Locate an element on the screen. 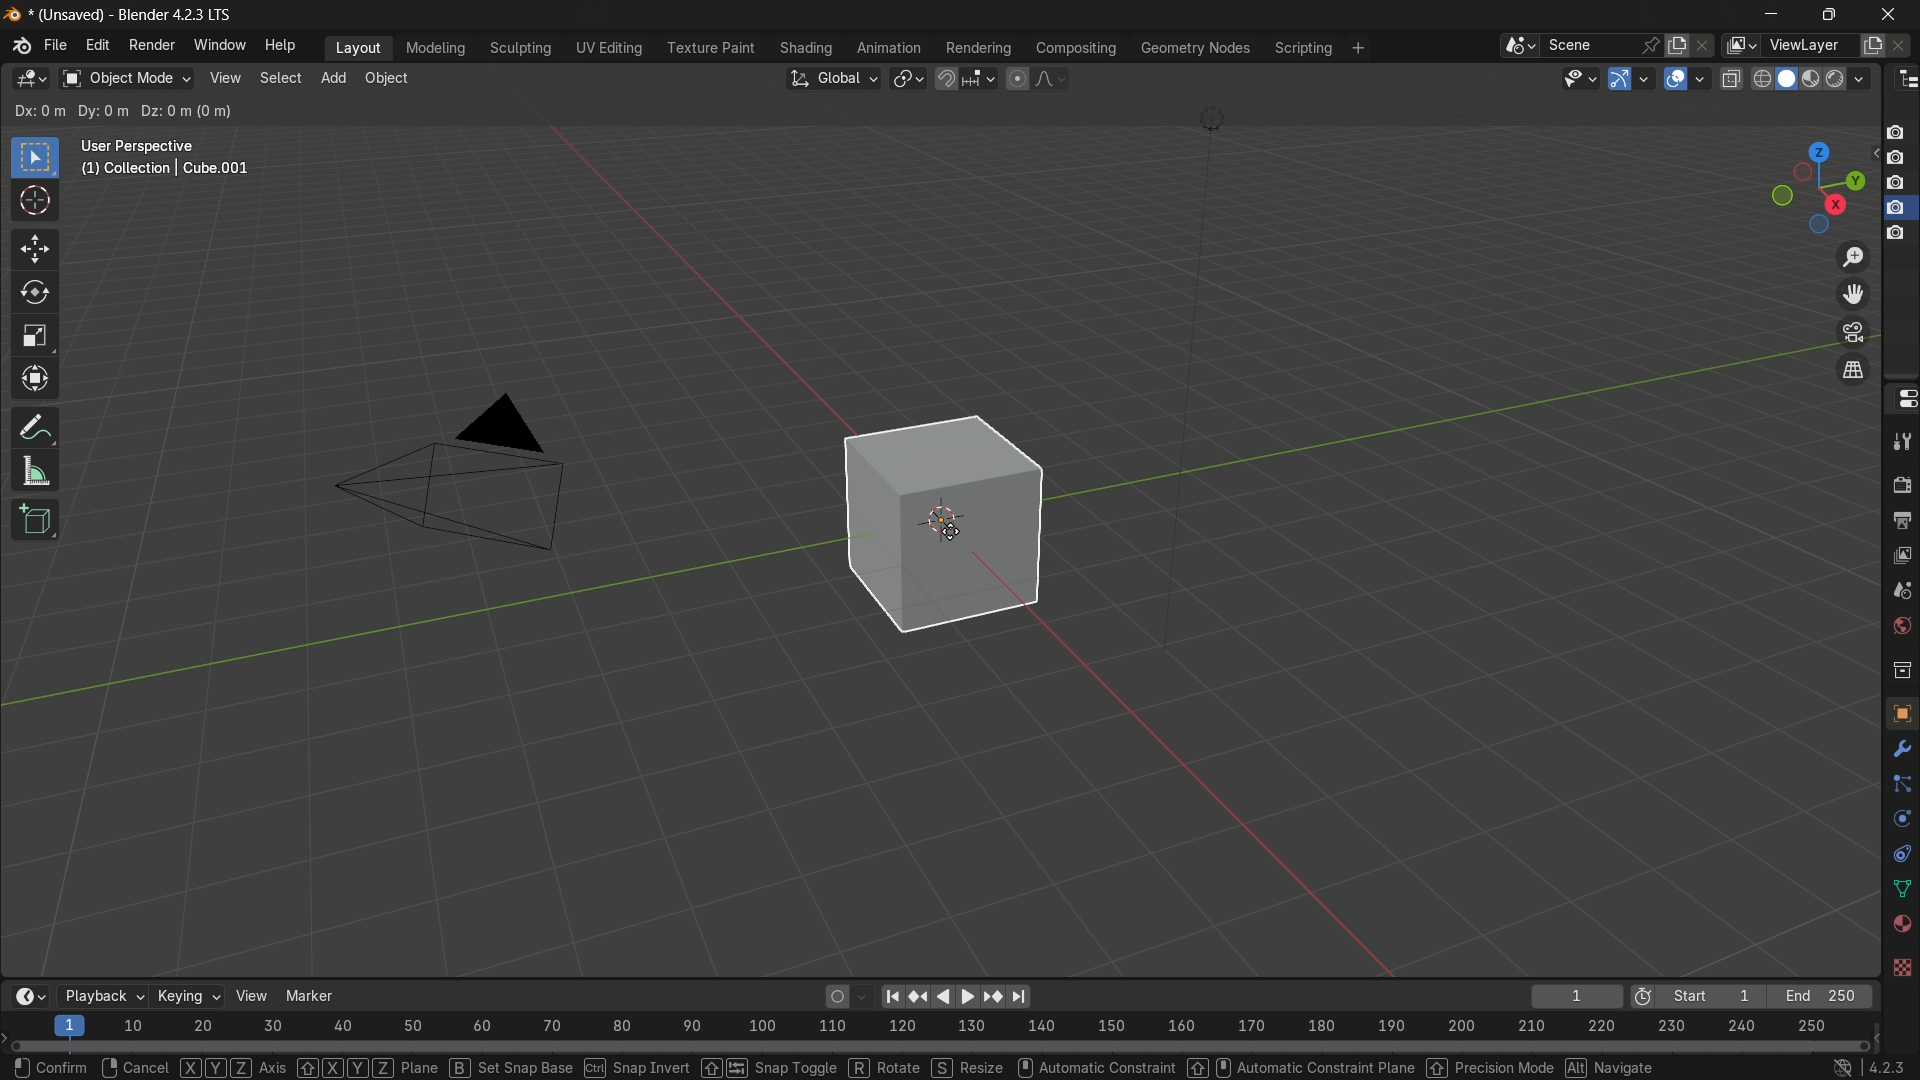 This screenshot has width=1920, height=1080. Icon2 is located at coordinates (1897, 160).